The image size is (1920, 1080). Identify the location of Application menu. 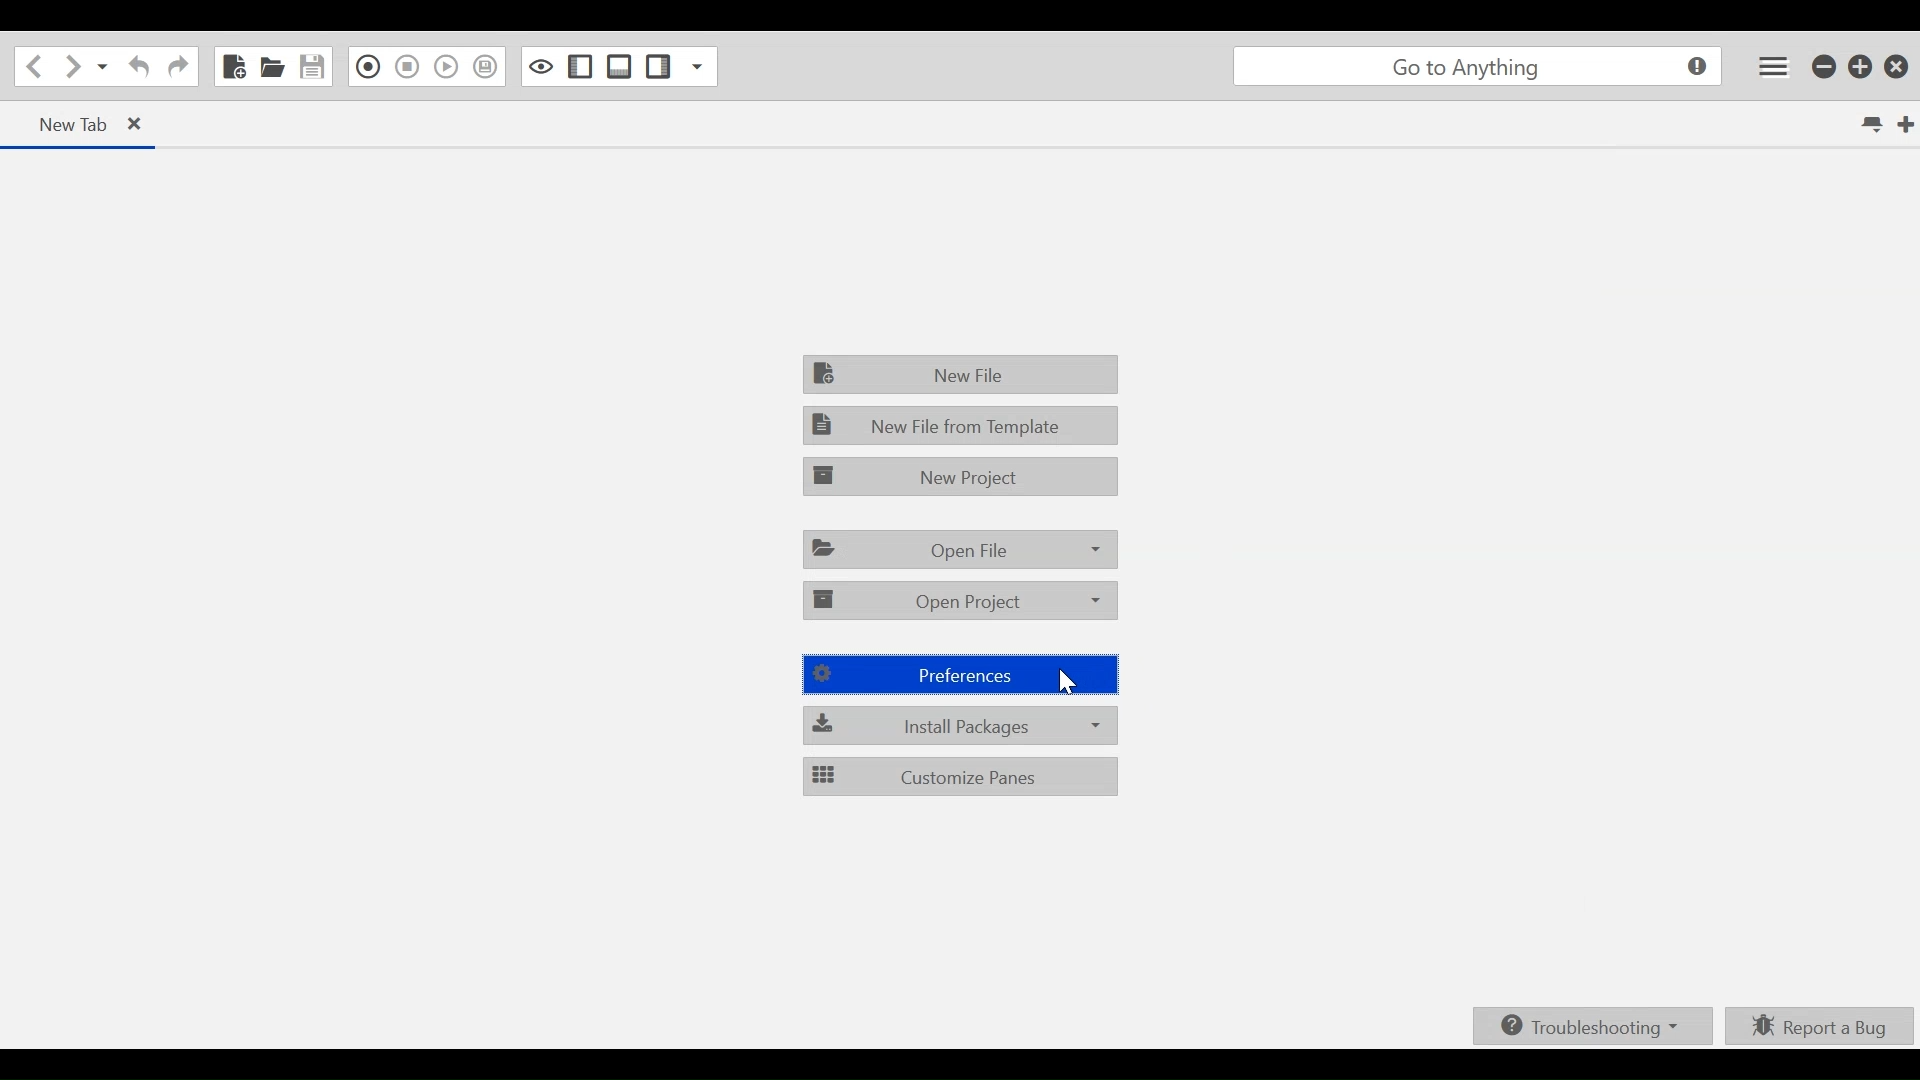
(1769, 66).